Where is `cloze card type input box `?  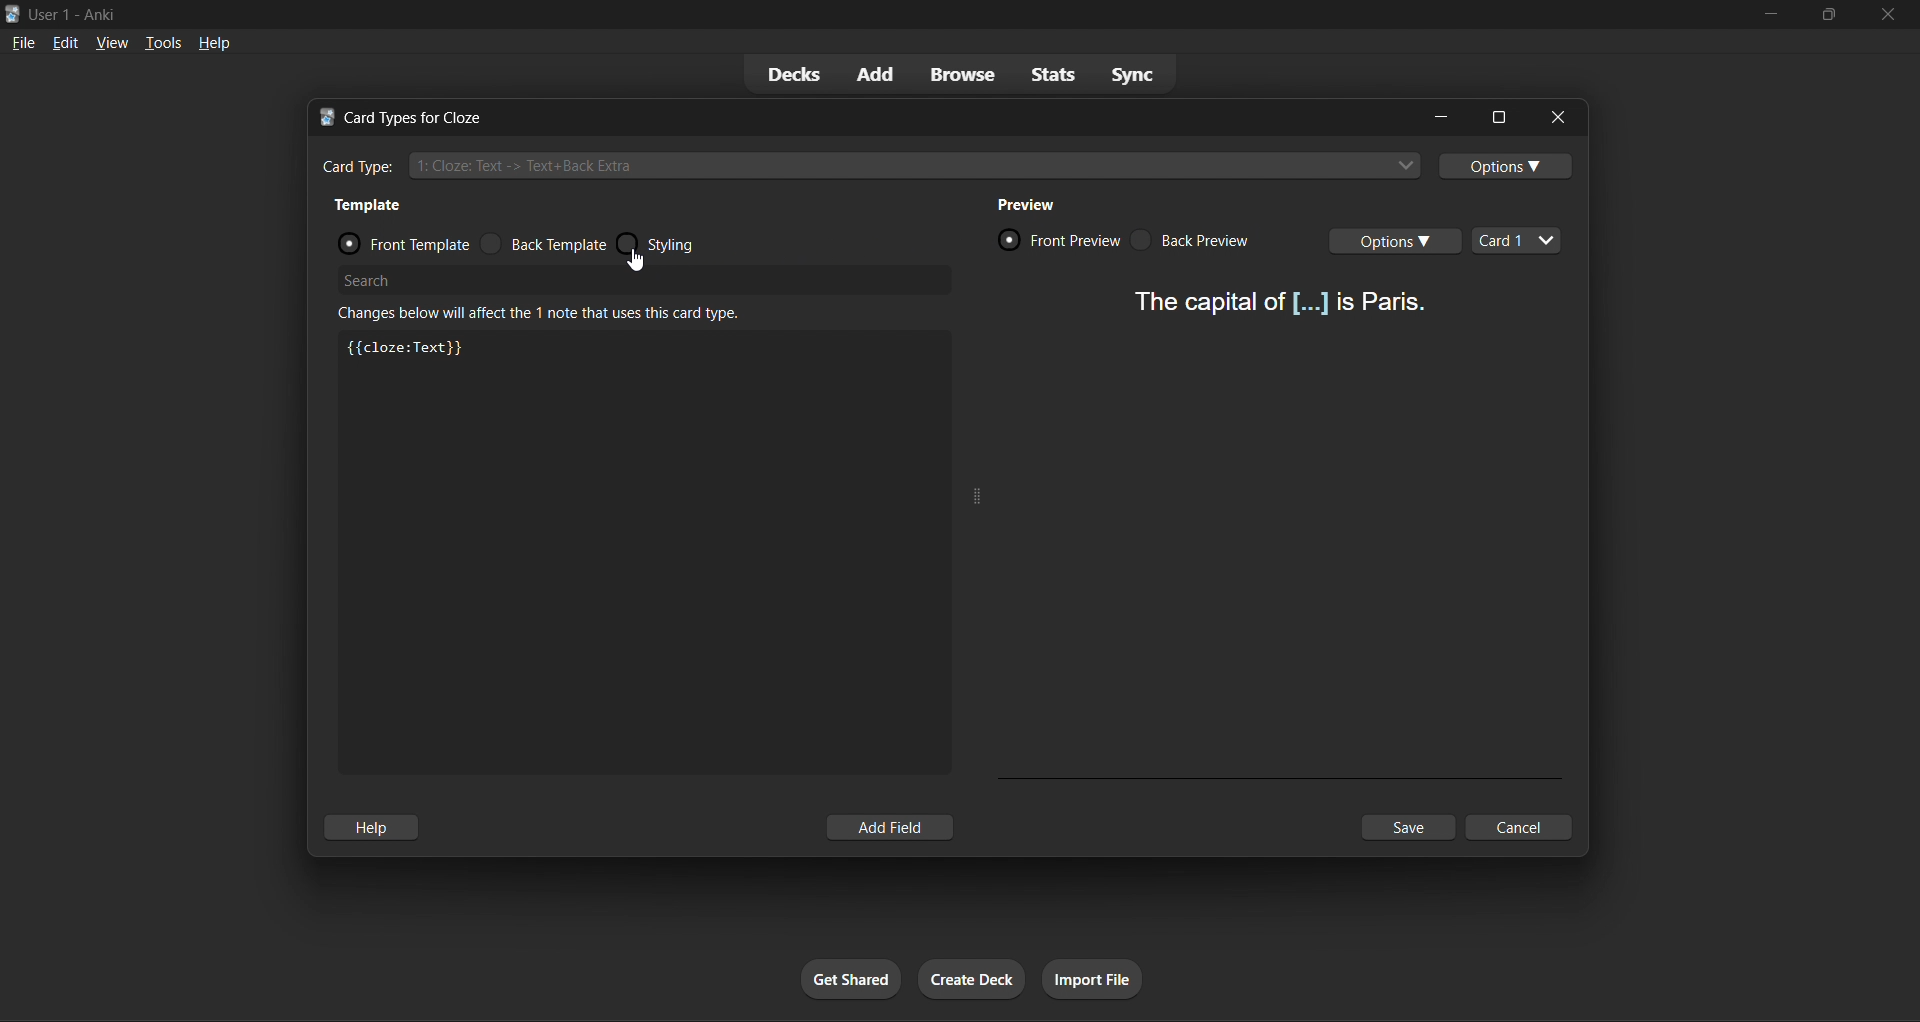
cloze card type input box  is located at coordinates (870, 166).